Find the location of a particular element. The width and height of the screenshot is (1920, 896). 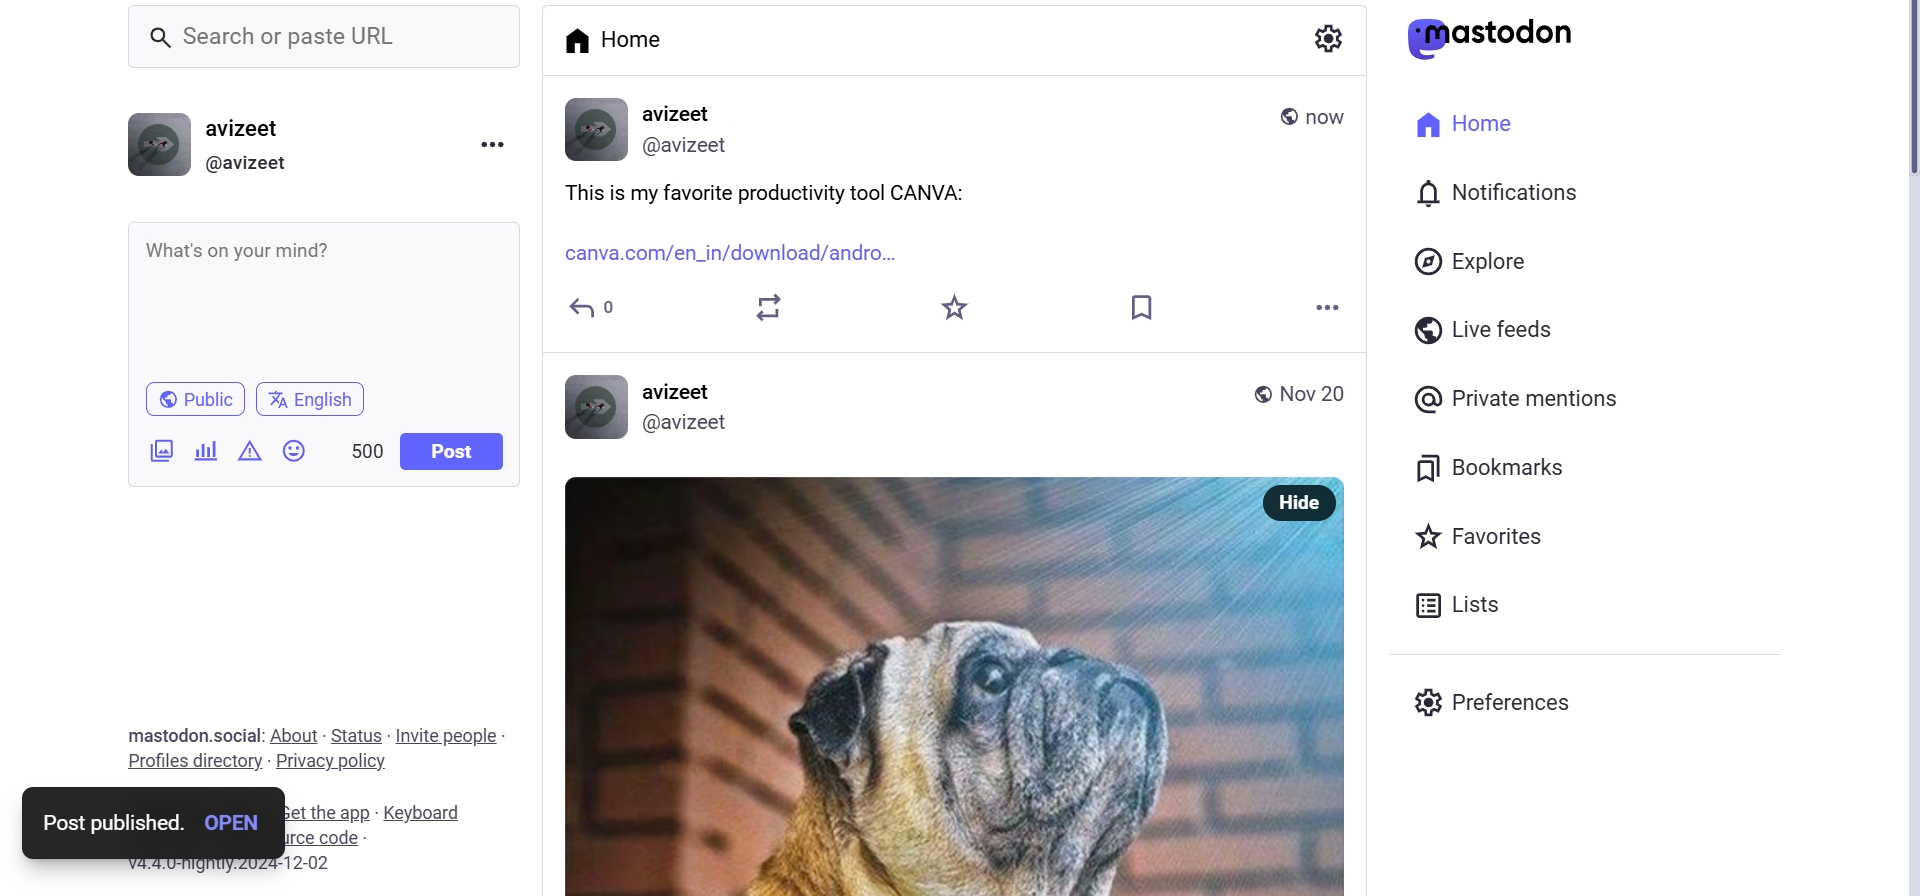

source code is located at coordinates (342, 838).